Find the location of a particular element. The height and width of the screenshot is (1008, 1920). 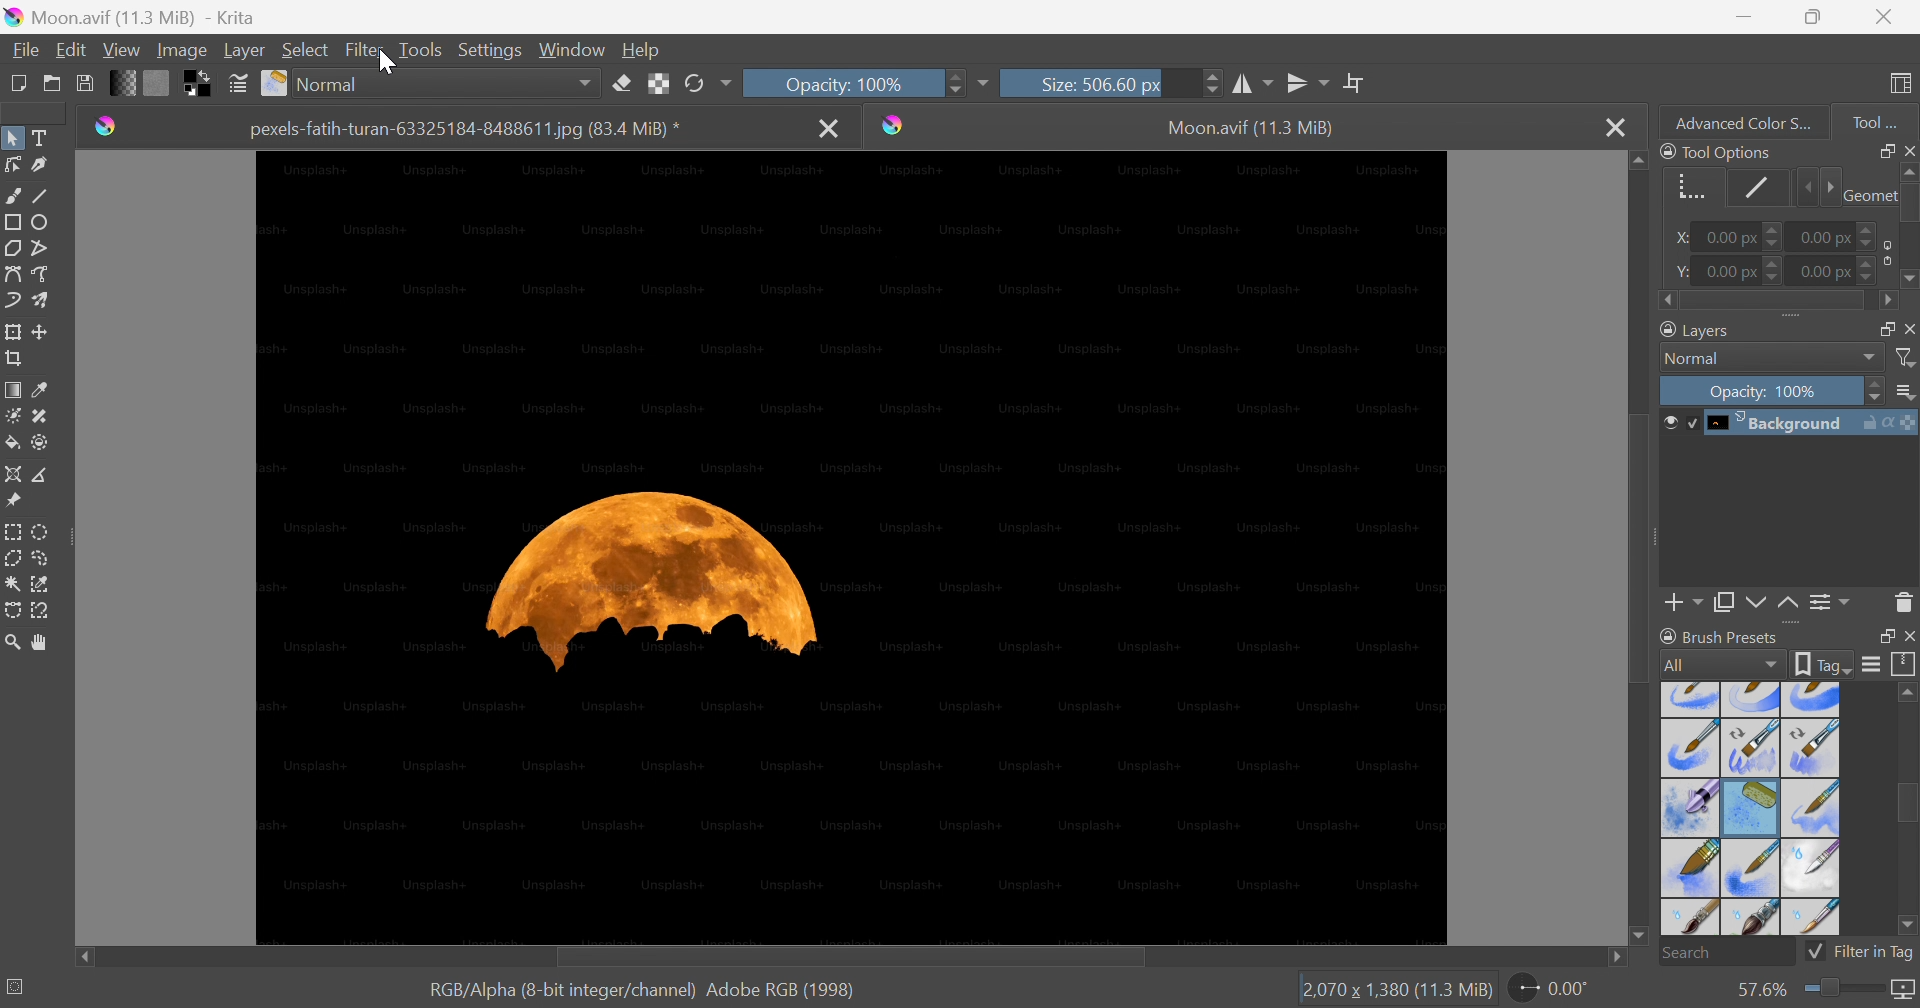

Crop an image to an area is located at coordinates (12, 356).